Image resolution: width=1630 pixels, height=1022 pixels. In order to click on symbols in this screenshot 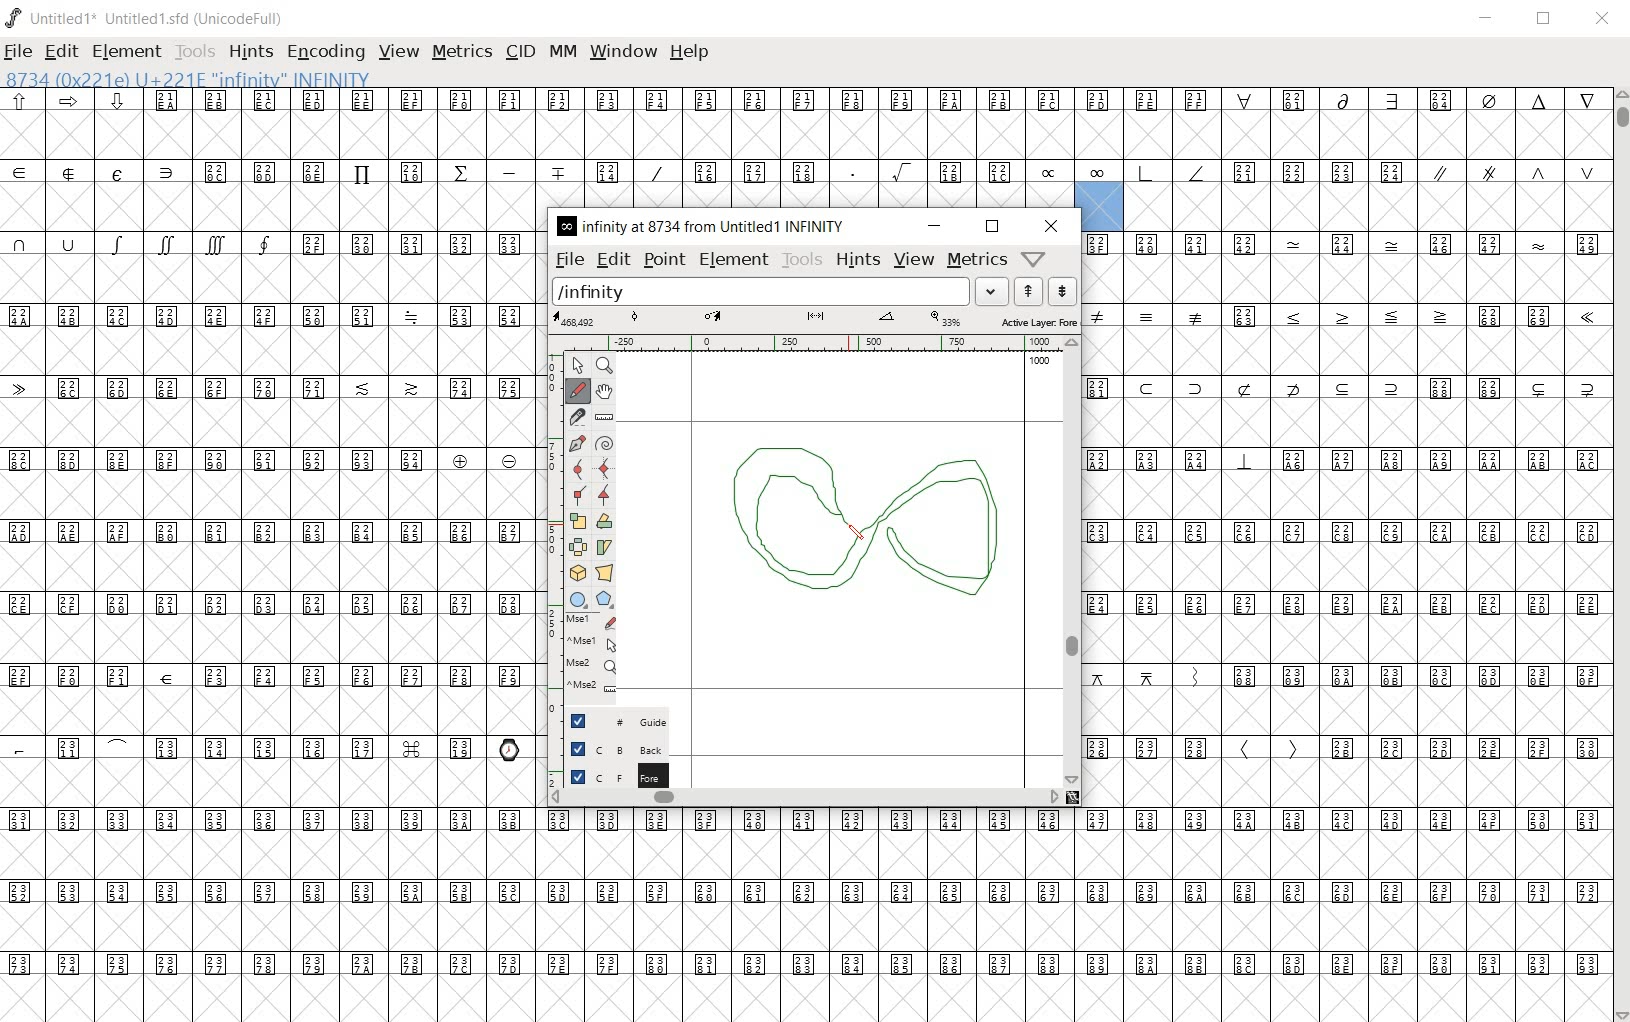, I will do `click(146, 243)`.